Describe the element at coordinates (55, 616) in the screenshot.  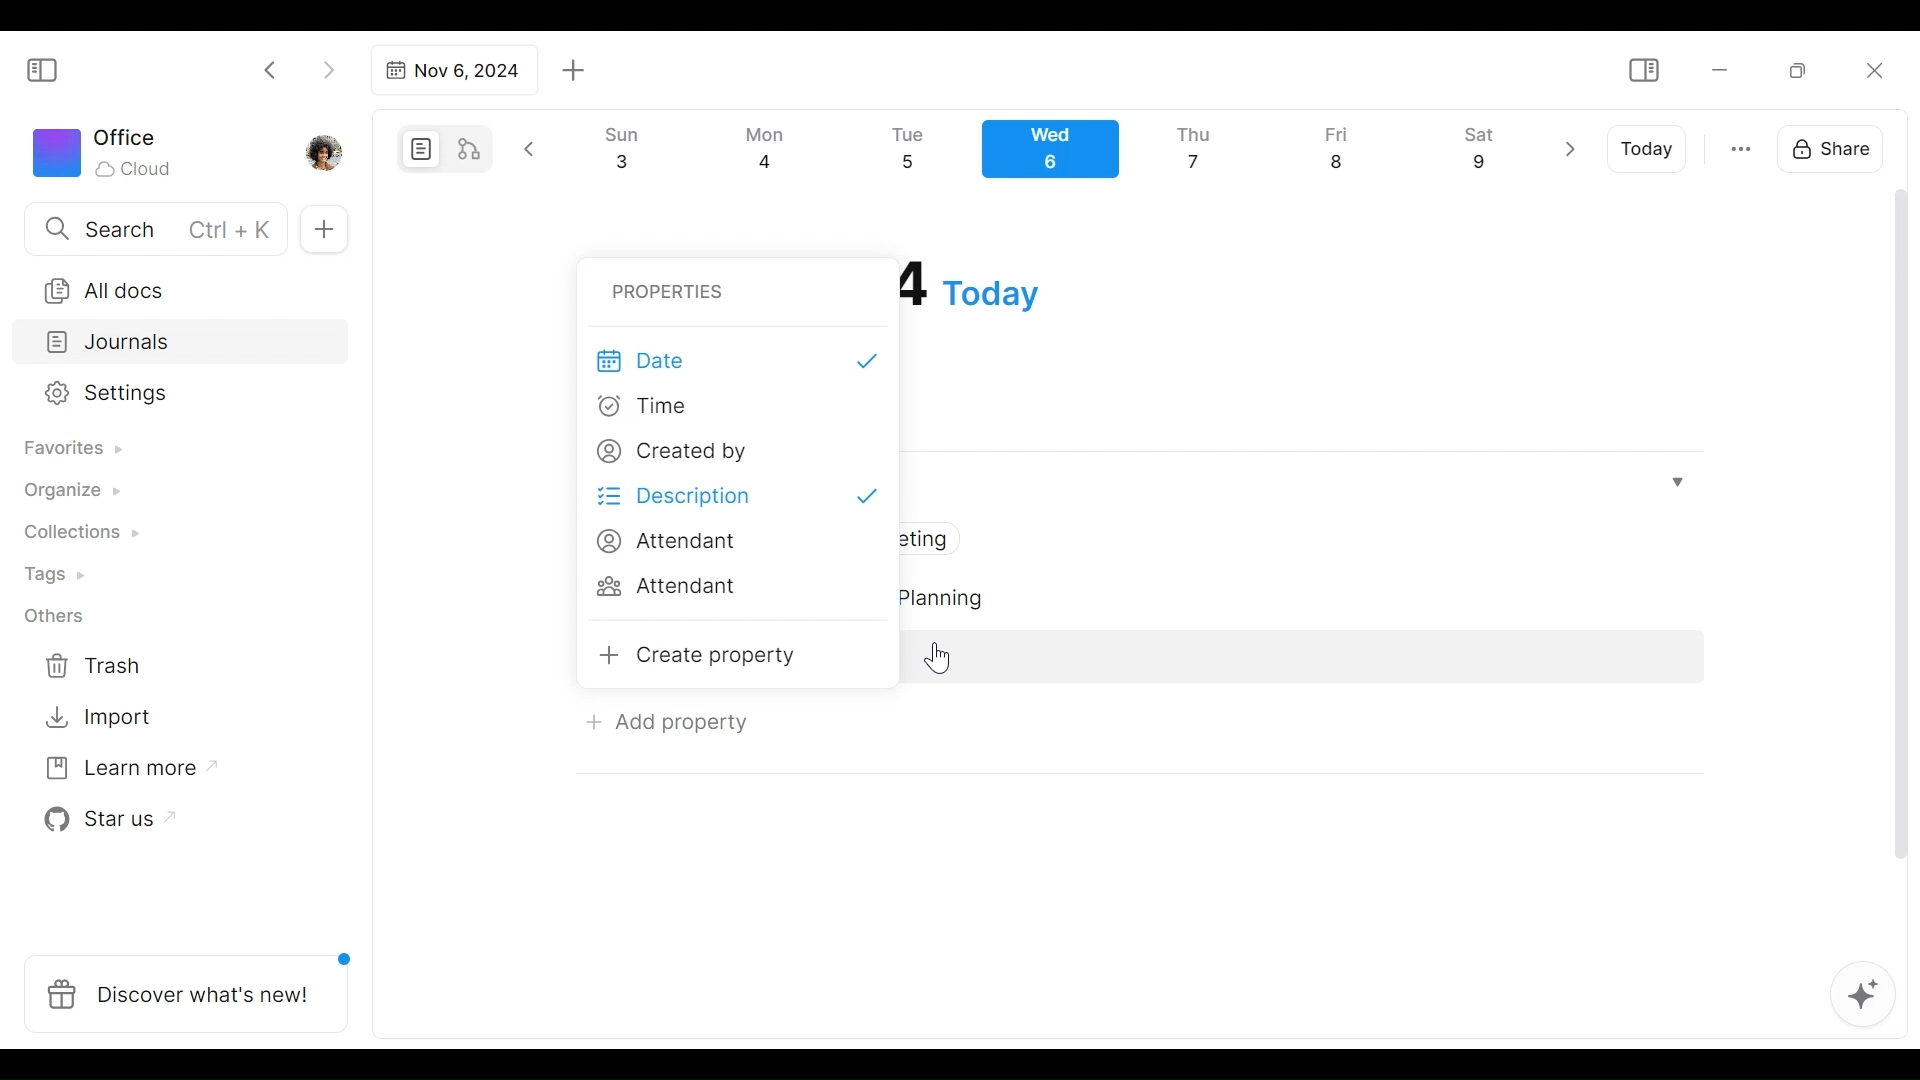
I see `Others` at that location.